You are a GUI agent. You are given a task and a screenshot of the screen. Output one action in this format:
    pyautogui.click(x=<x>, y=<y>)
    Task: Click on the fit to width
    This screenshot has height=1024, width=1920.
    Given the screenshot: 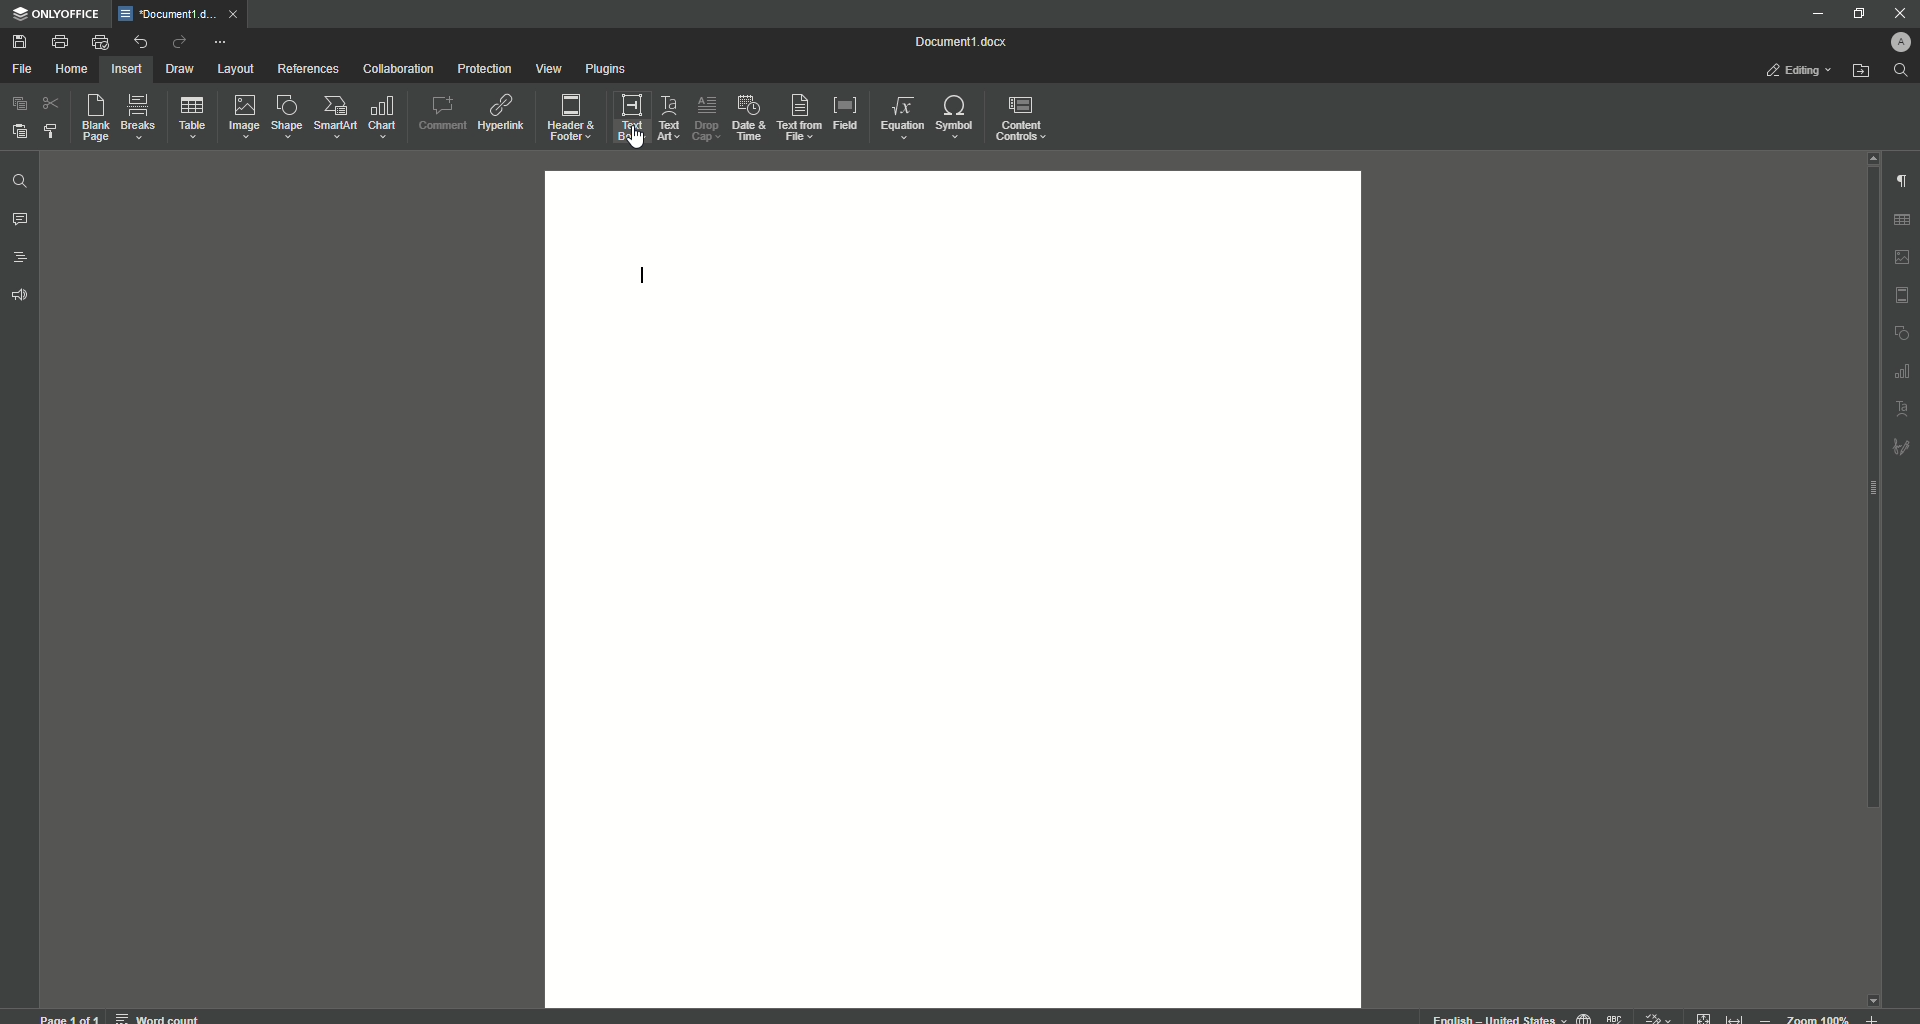 What is the action you would take?
    pyautogui.click(x=1738, y=1016)
    